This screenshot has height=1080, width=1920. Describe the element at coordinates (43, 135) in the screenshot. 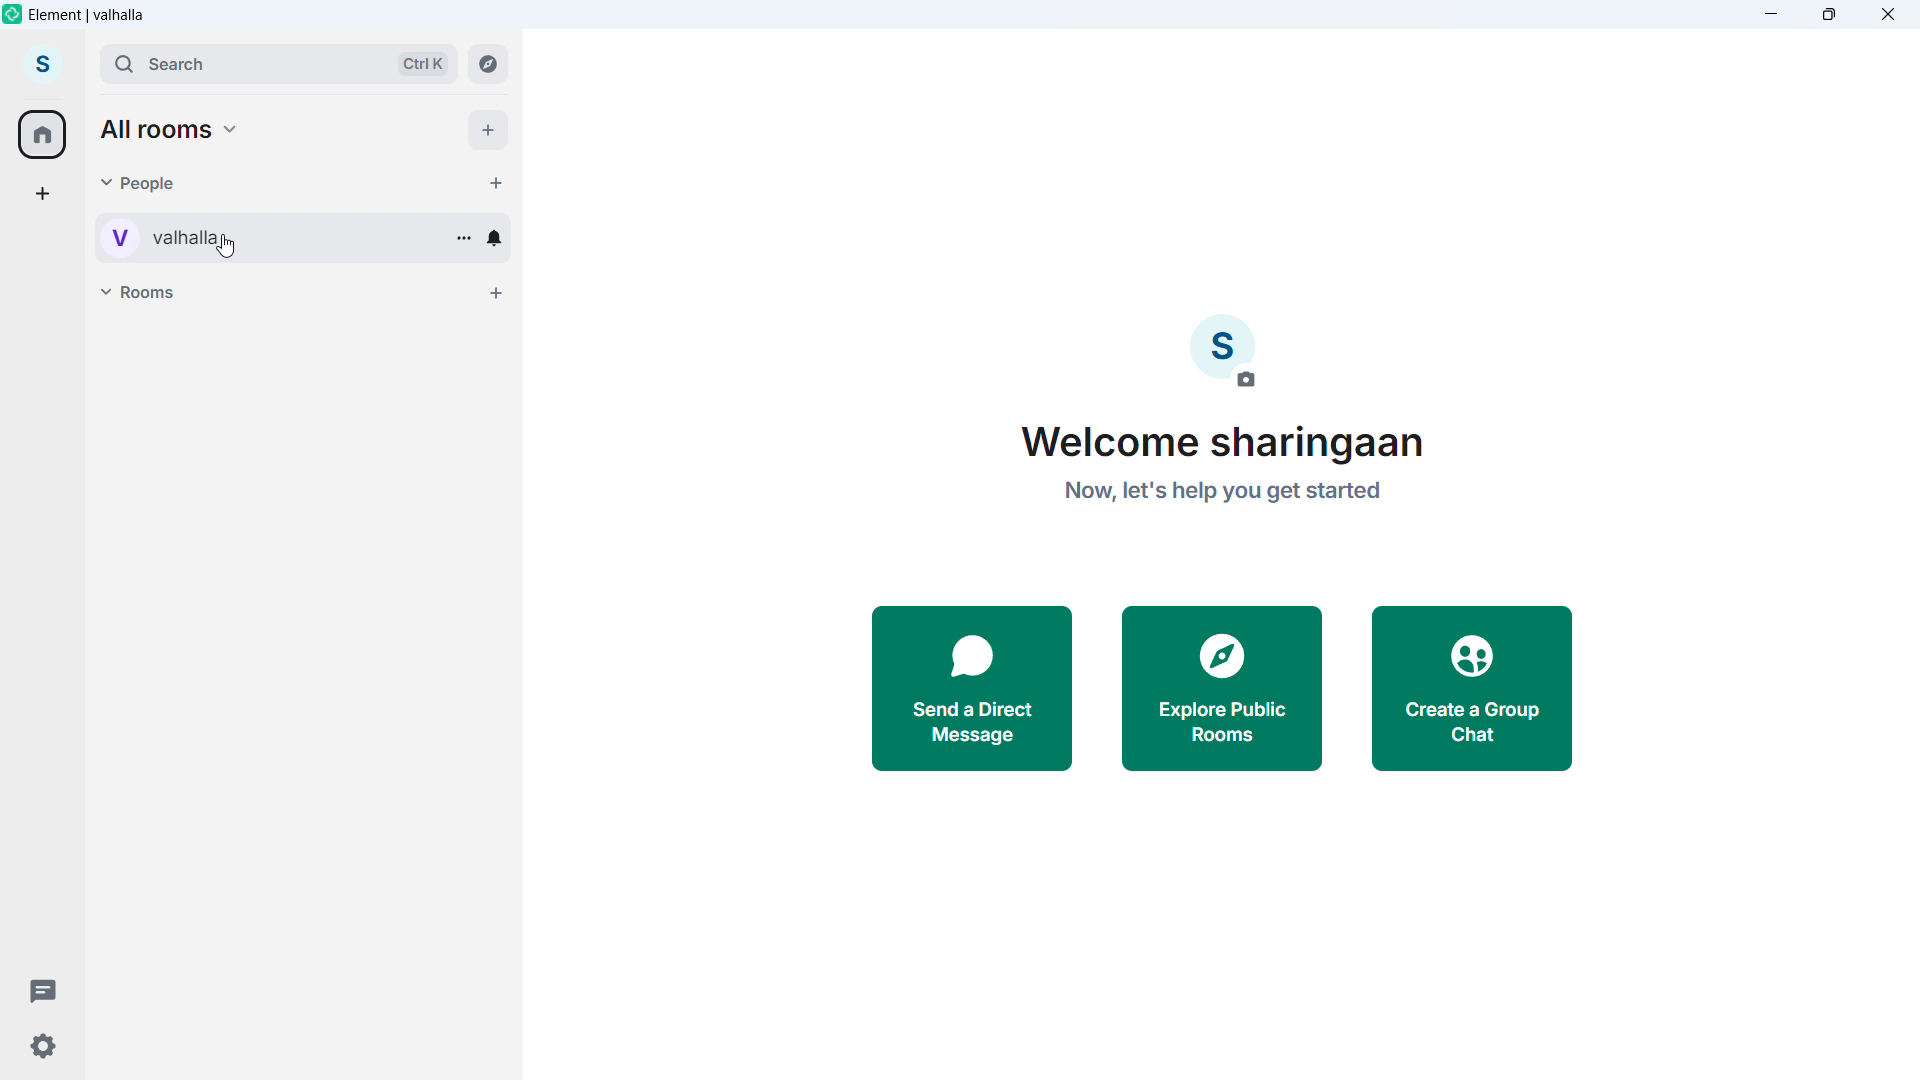

I see `home` at that location.